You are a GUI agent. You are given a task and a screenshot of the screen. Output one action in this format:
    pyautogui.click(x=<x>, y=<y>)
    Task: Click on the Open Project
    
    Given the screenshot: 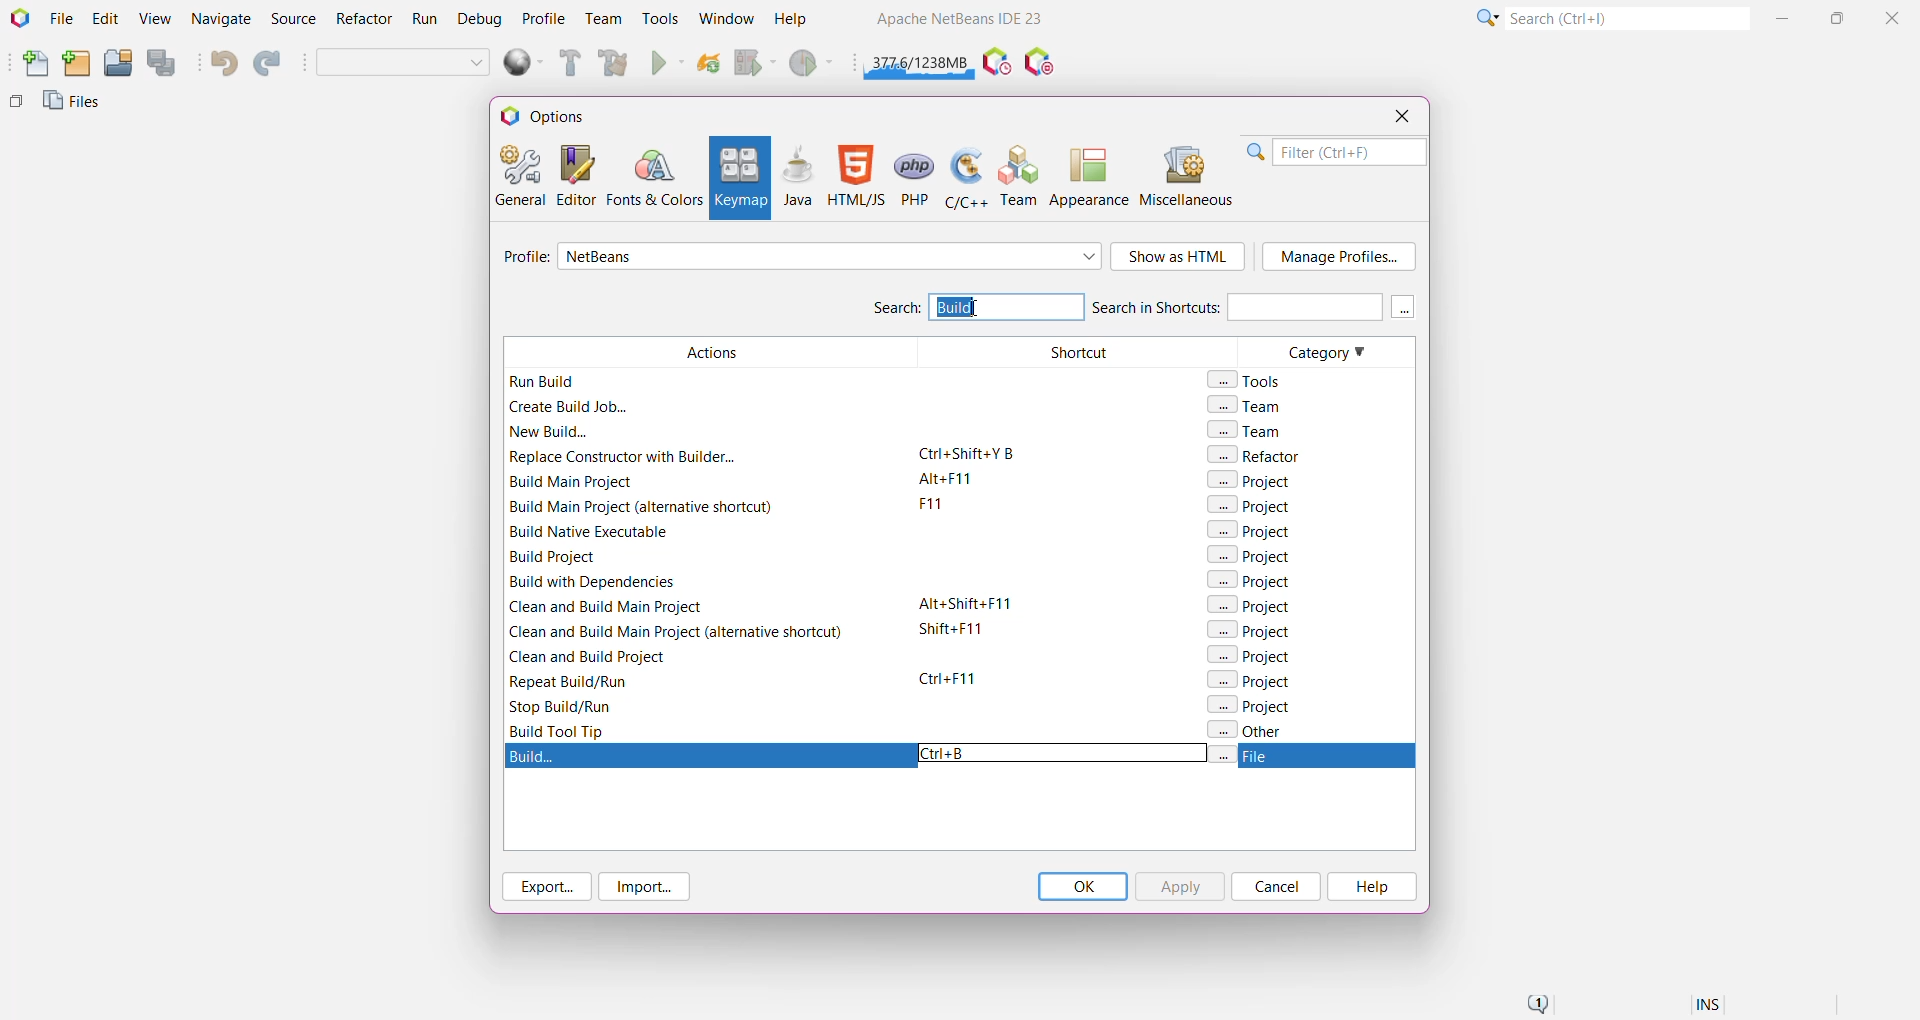 What is the action you would take?
    pyautogui.click(x=117, y=64)
    